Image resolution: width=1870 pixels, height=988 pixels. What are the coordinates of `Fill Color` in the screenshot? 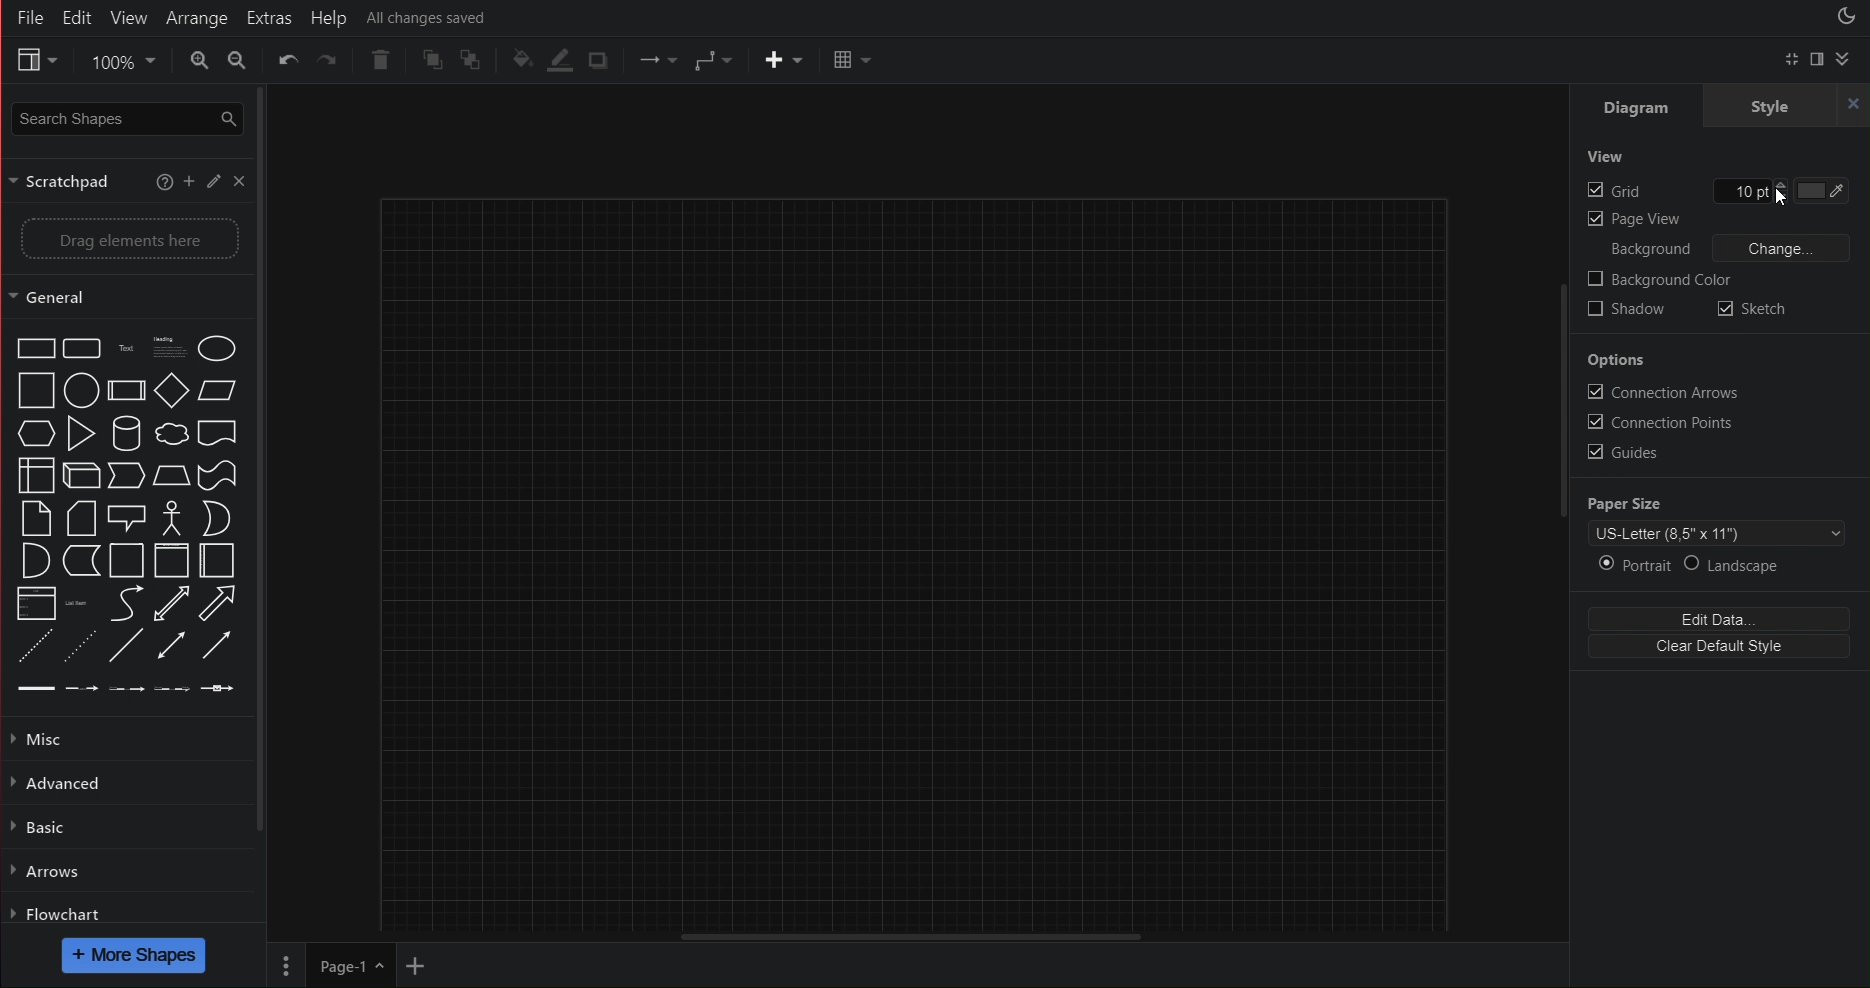 It's located at (522, 62).